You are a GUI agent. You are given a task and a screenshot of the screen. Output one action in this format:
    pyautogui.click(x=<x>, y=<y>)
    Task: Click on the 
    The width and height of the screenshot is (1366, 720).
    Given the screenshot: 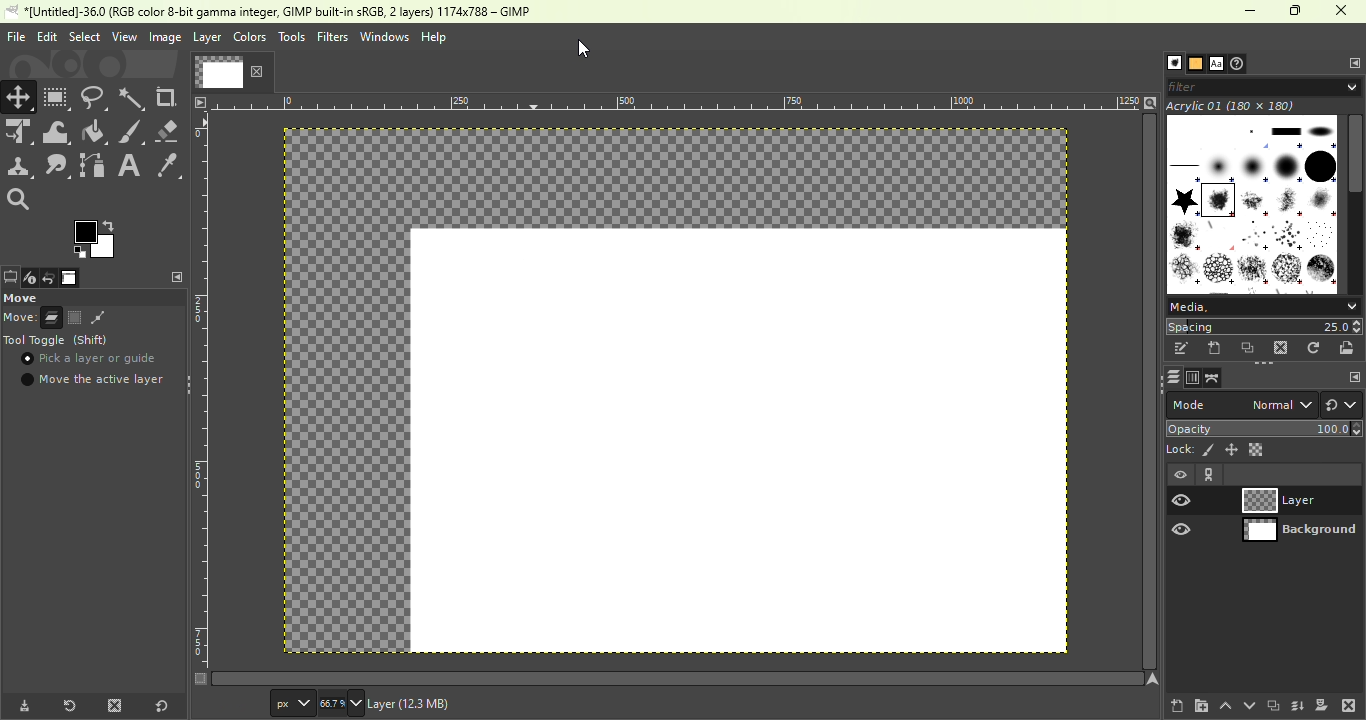 What is the action you would take?
    pyautogui.click(x=83, y=37)
    